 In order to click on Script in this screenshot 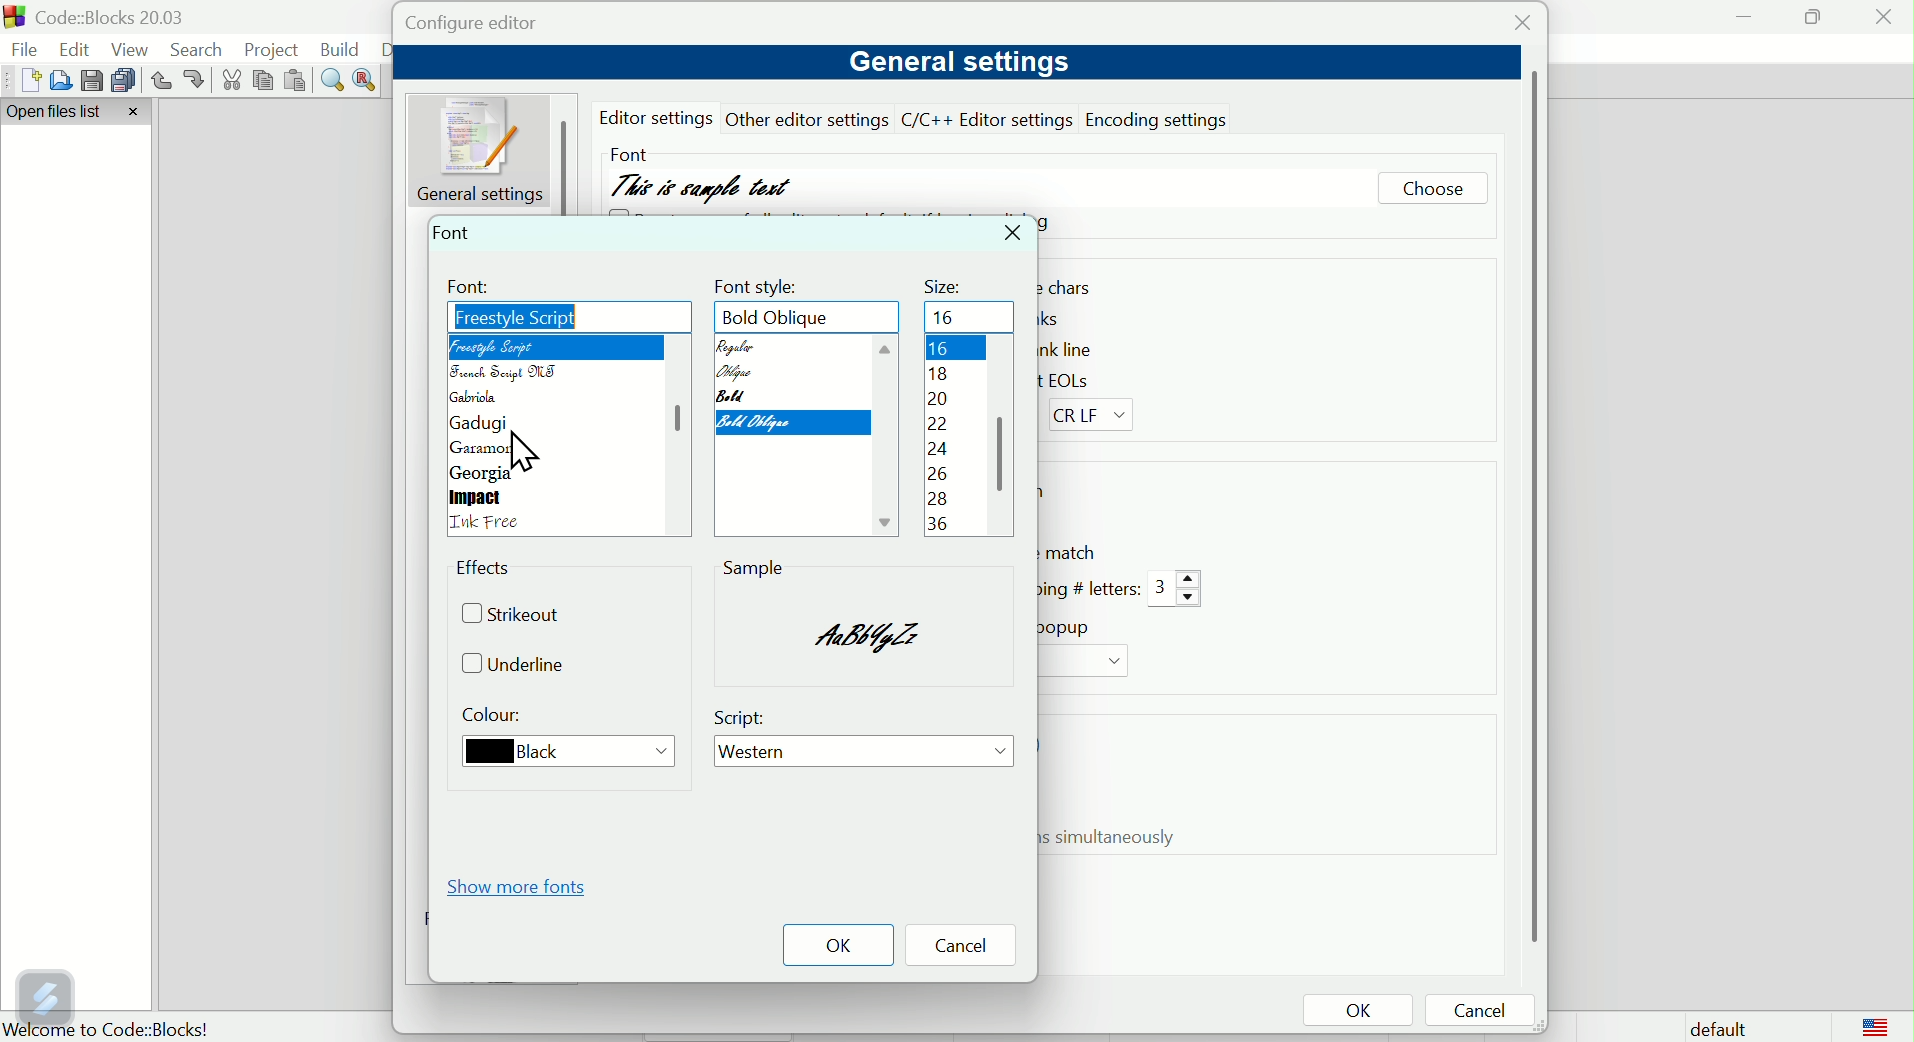, I will do `click(745, 718)`.